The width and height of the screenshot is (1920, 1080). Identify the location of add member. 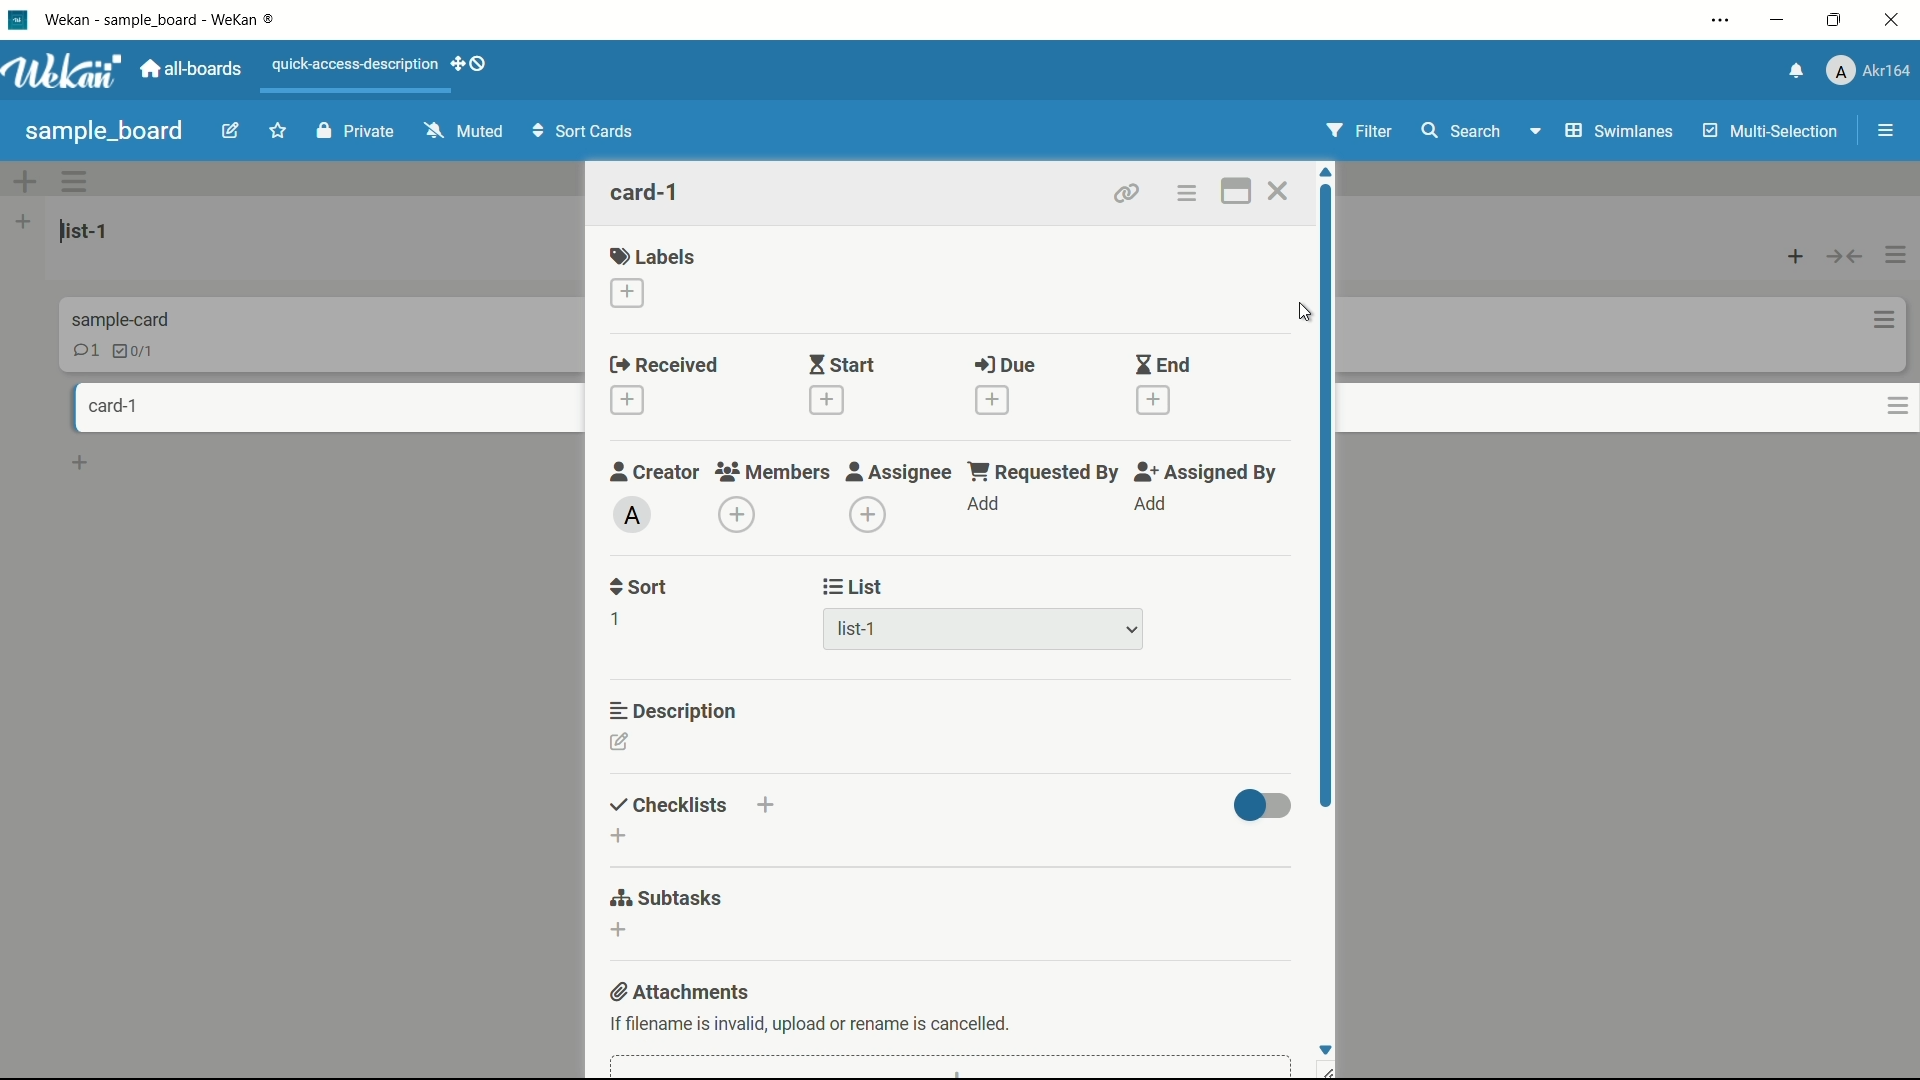
(733, 518).